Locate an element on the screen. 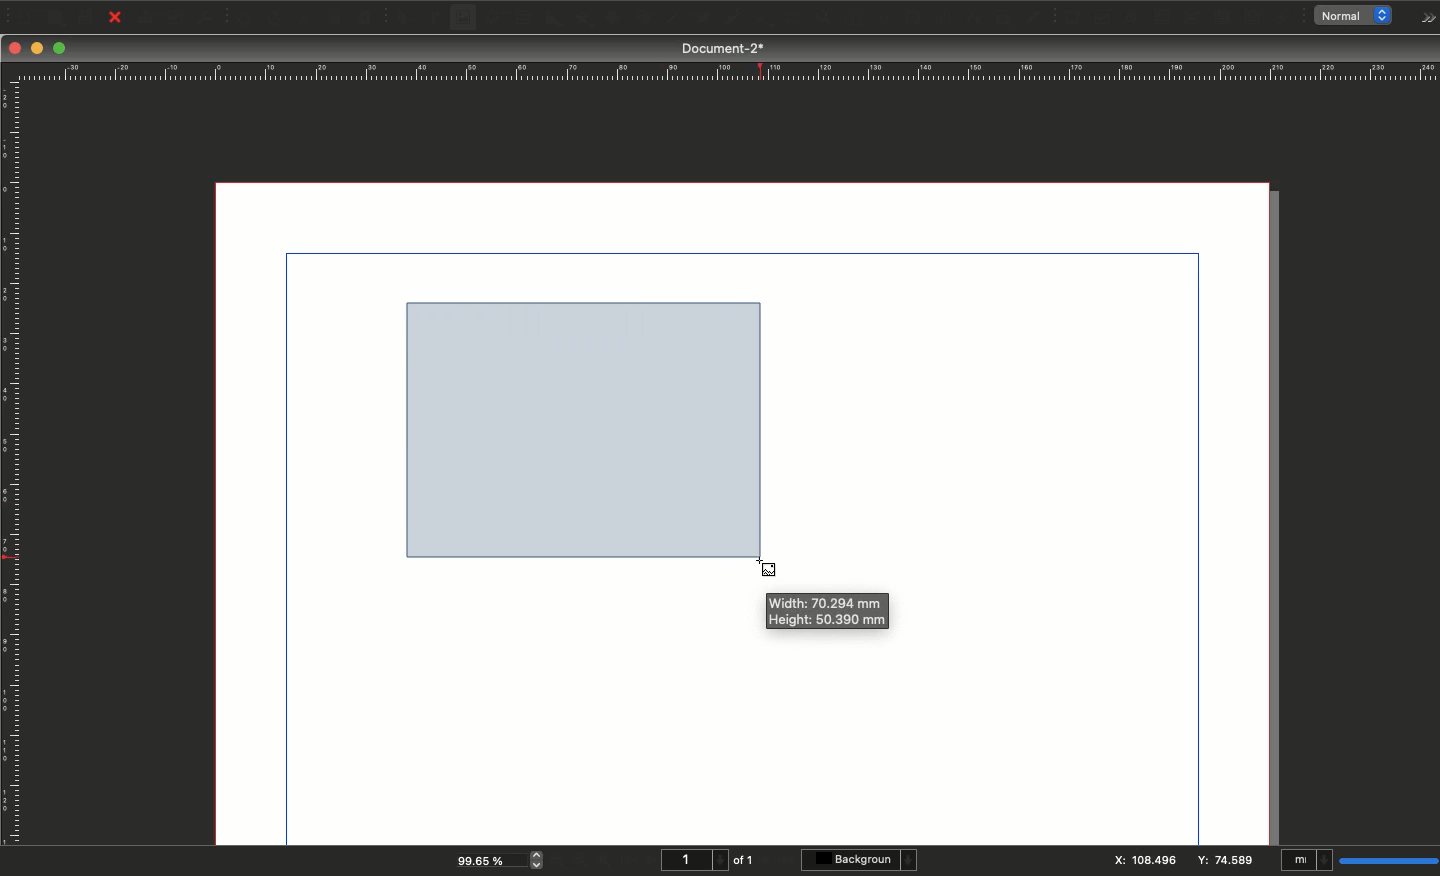  Document-2* is located at coordinates (725, 48).